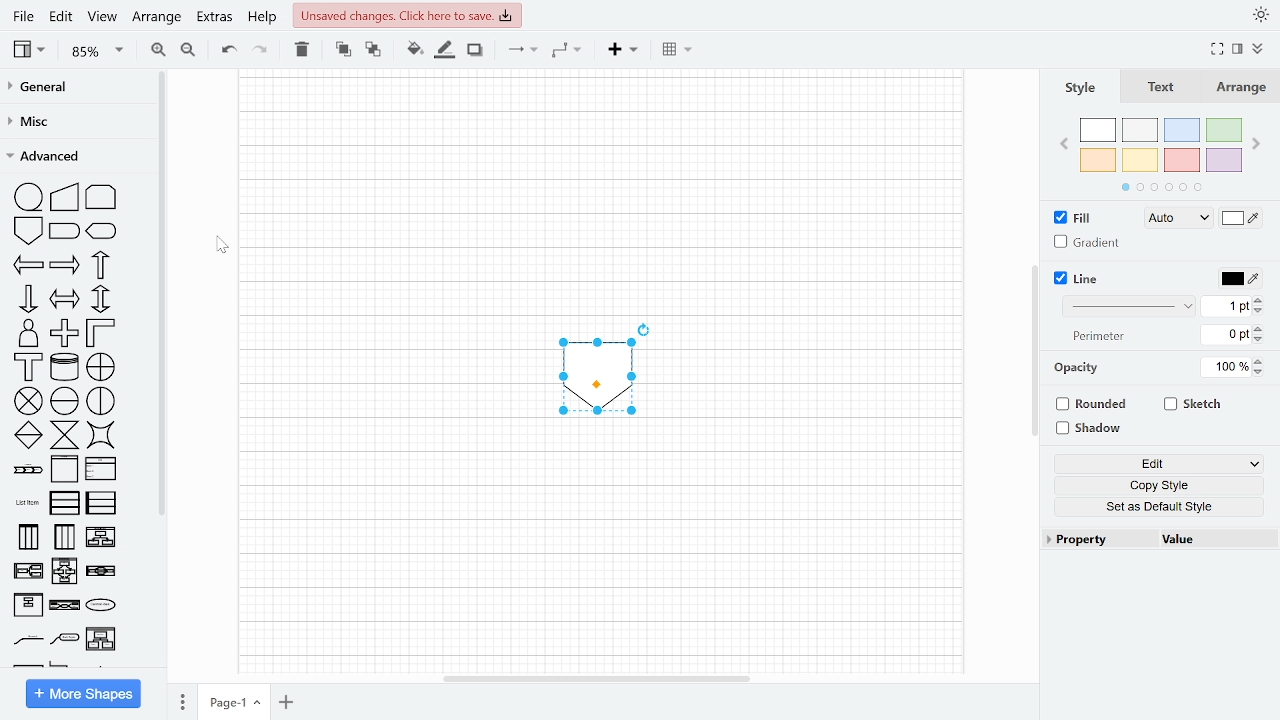 This screenshot has height=720, width=1280. What do you see at coordinates (102, 368) in the screenshot?
I see `or` at bounding box center [102, 368].